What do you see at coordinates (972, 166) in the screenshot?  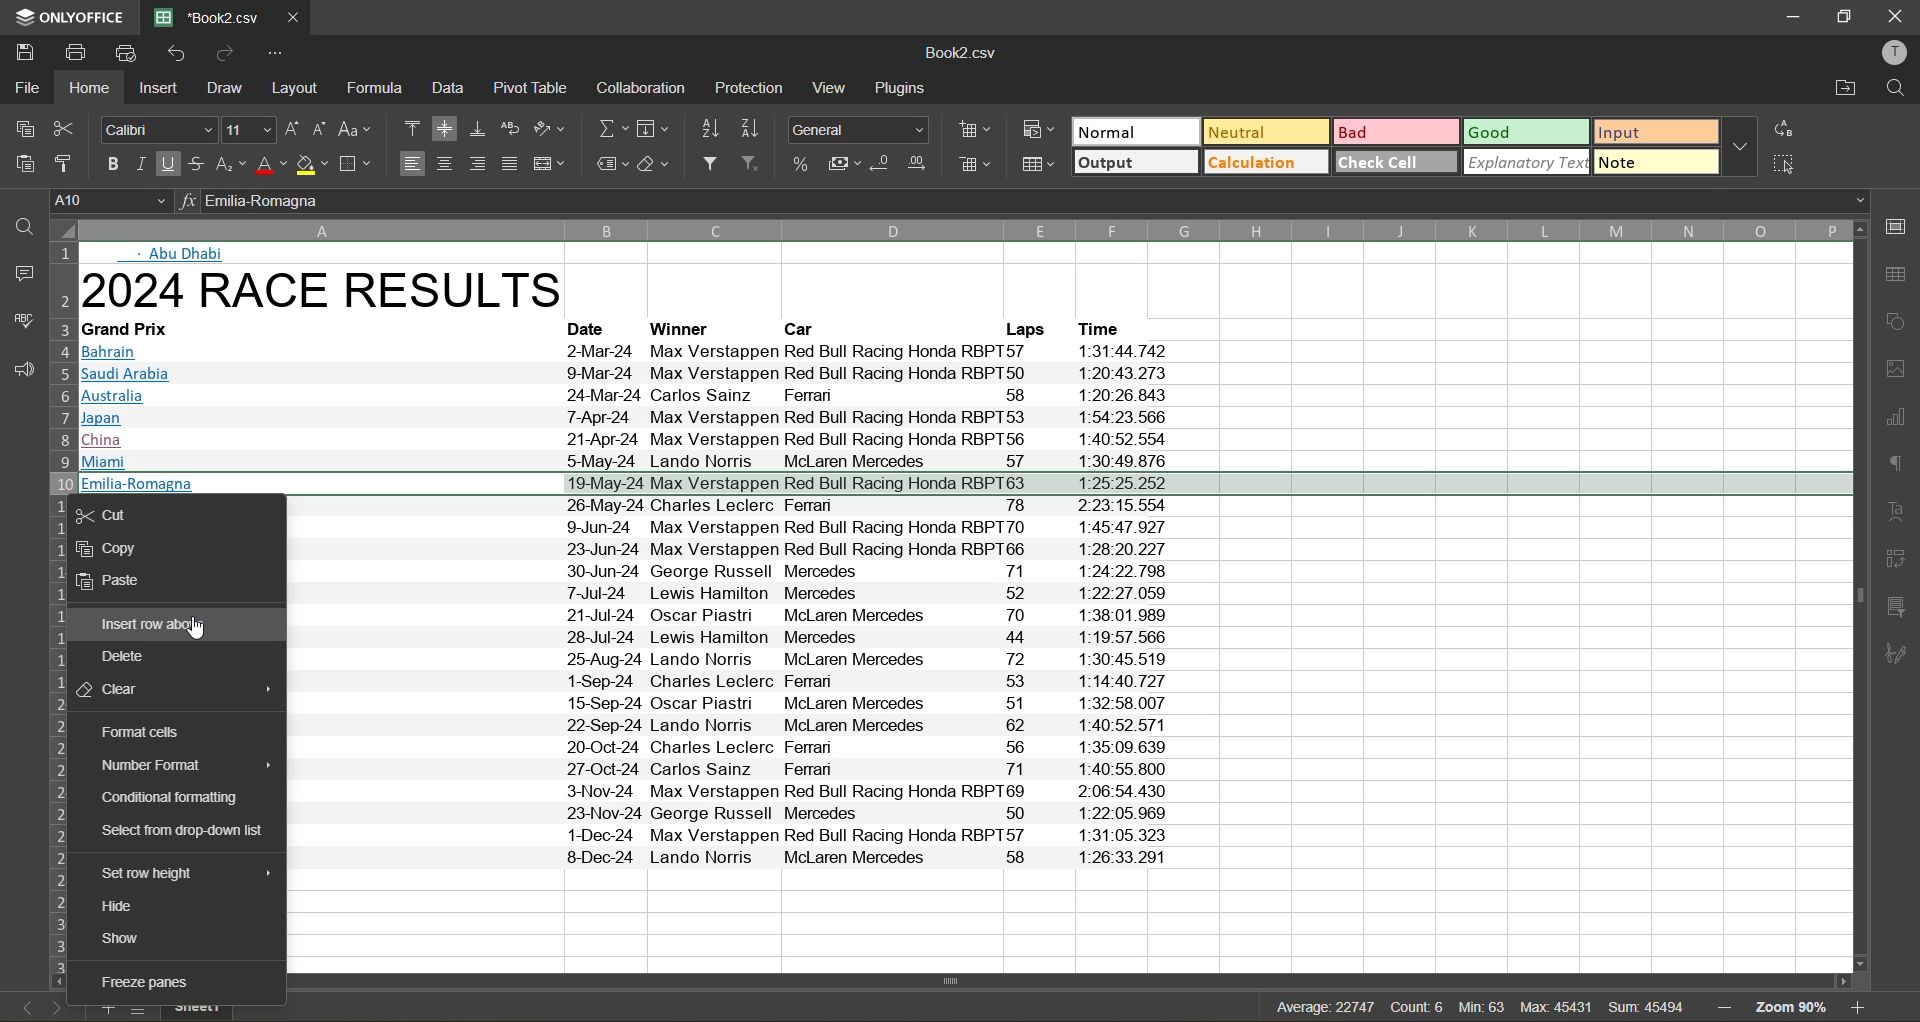 I see `delete cells` at bounding box center [972, 166].